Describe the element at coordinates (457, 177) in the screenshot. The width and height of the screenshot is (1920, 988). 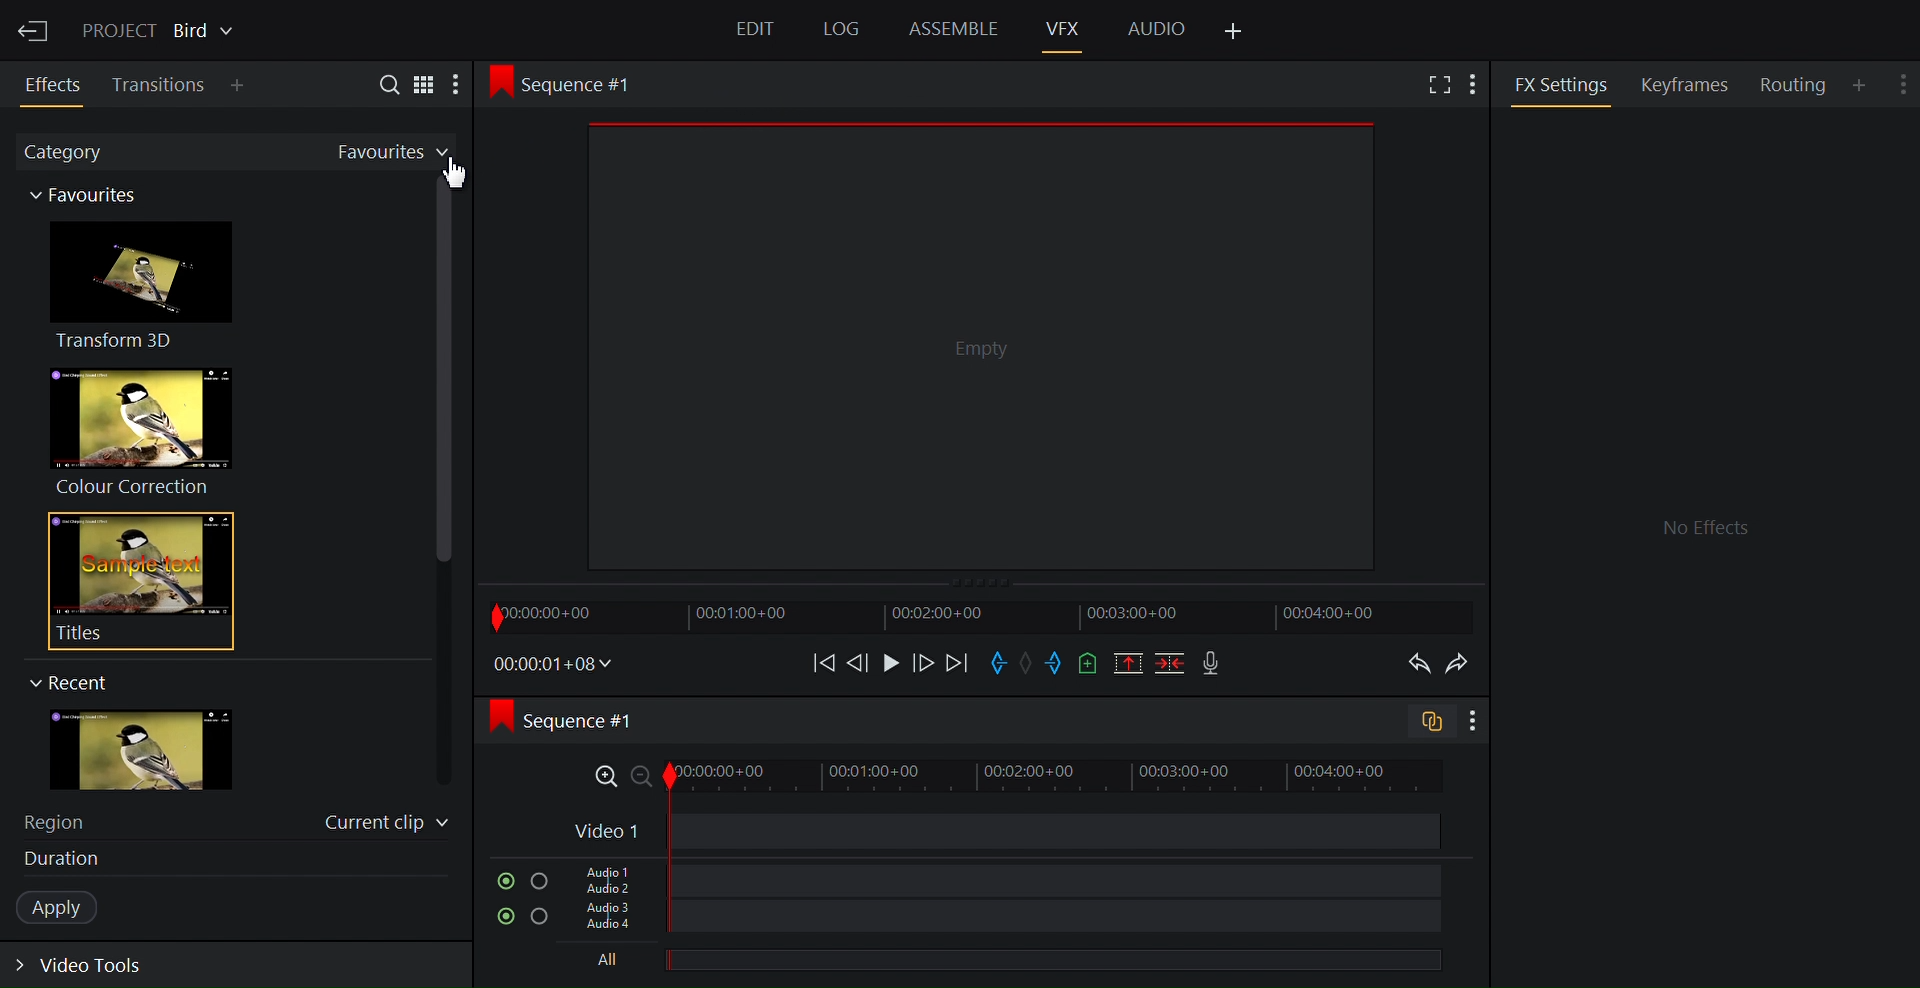
I see `Cursor` at that location.